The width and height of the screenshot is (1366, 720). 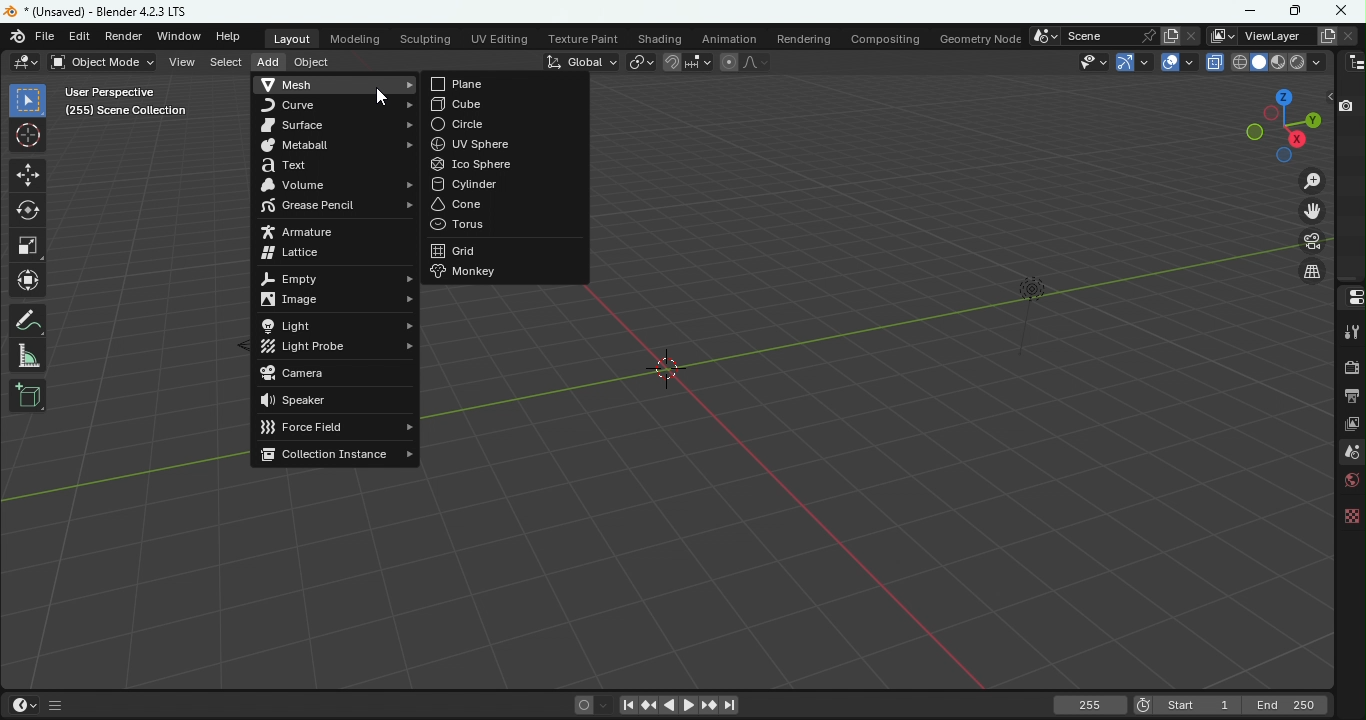 What do you see at coordinates (728, 62) in the screenshot?
I see `Proportional editing objects` at bounding box center [728, 62].